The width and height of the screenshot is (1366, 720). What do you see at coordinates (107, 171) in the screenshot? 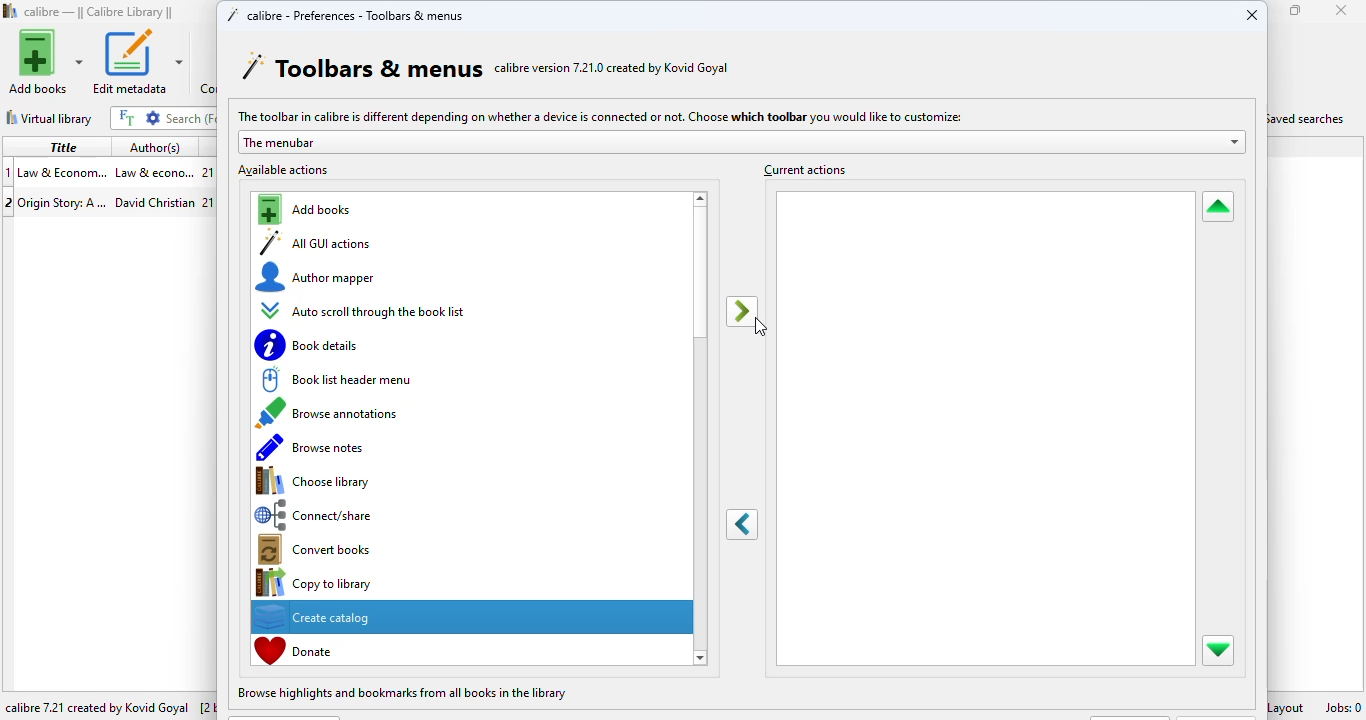
I see `book 1` at bounding box center [107, 171].